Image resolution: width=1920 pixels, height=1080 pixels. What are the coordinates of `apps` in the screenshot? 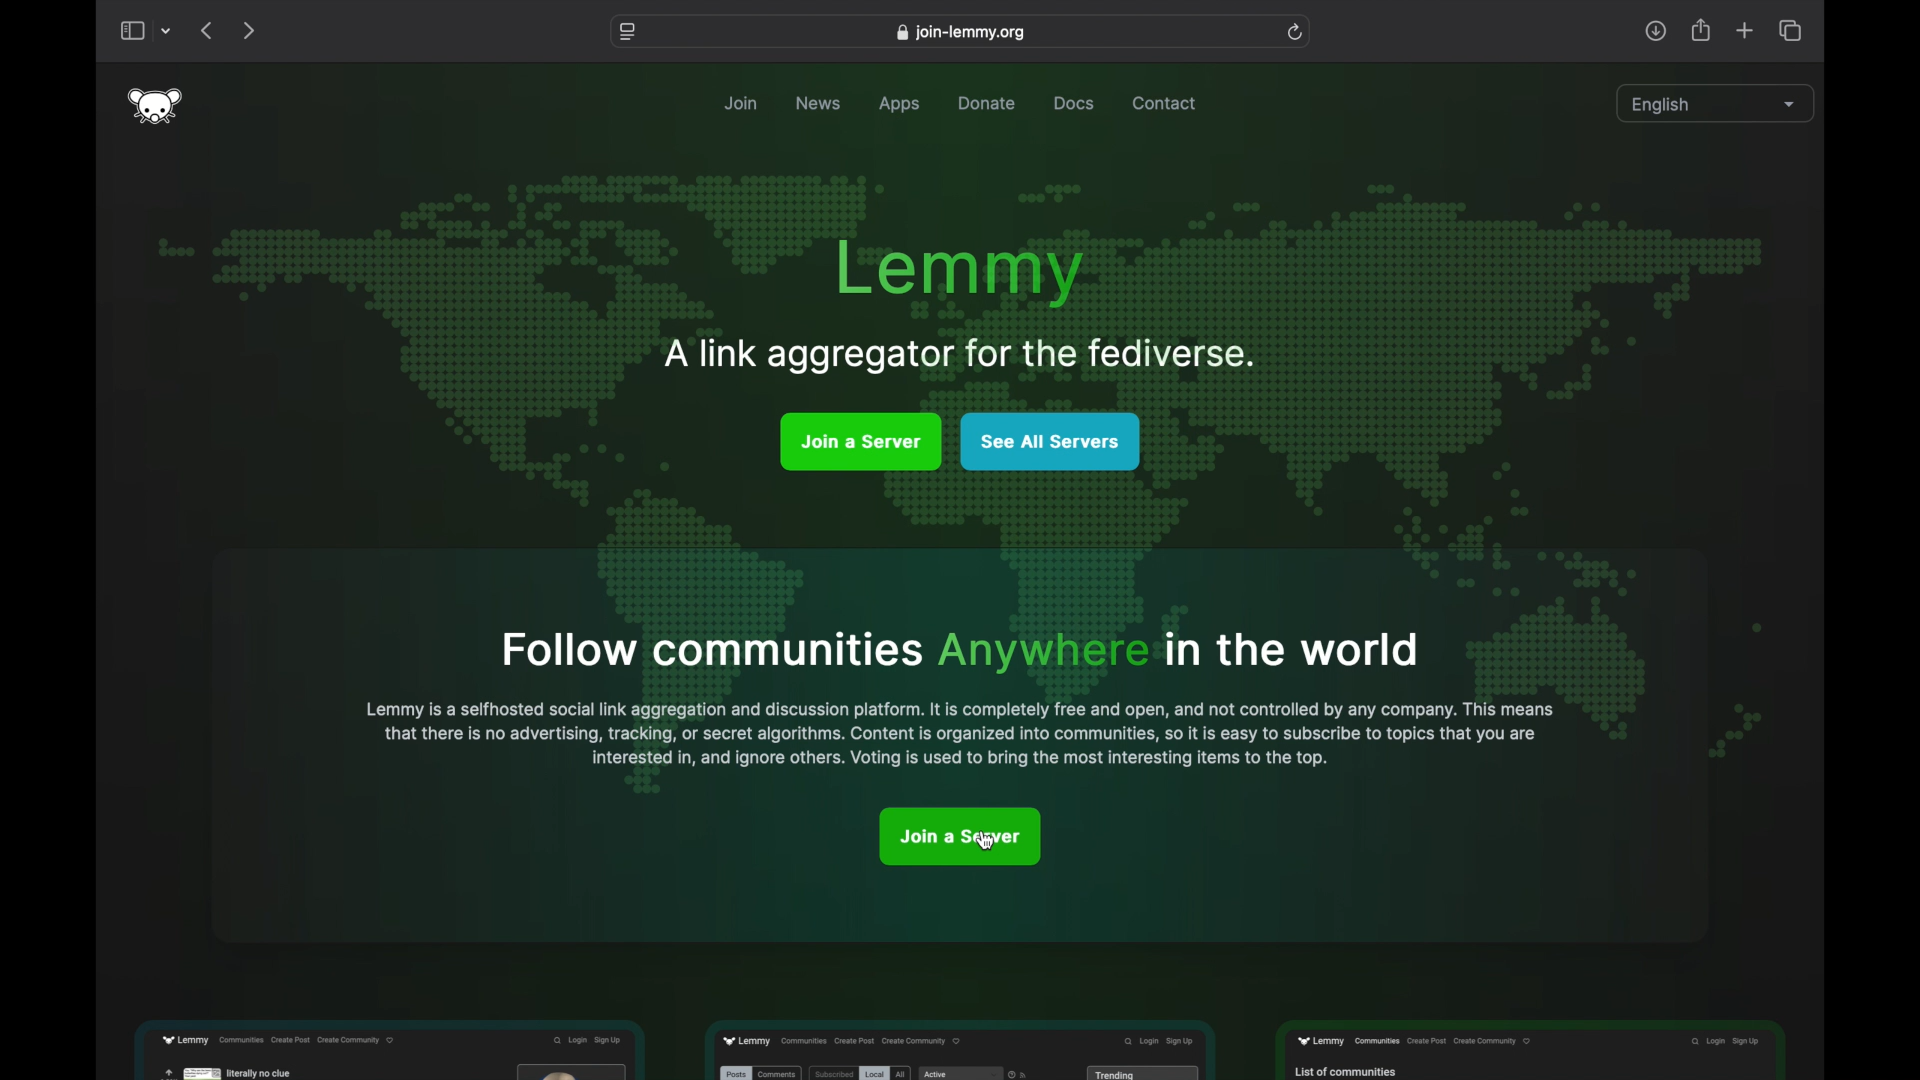 It's located at (900, 105).